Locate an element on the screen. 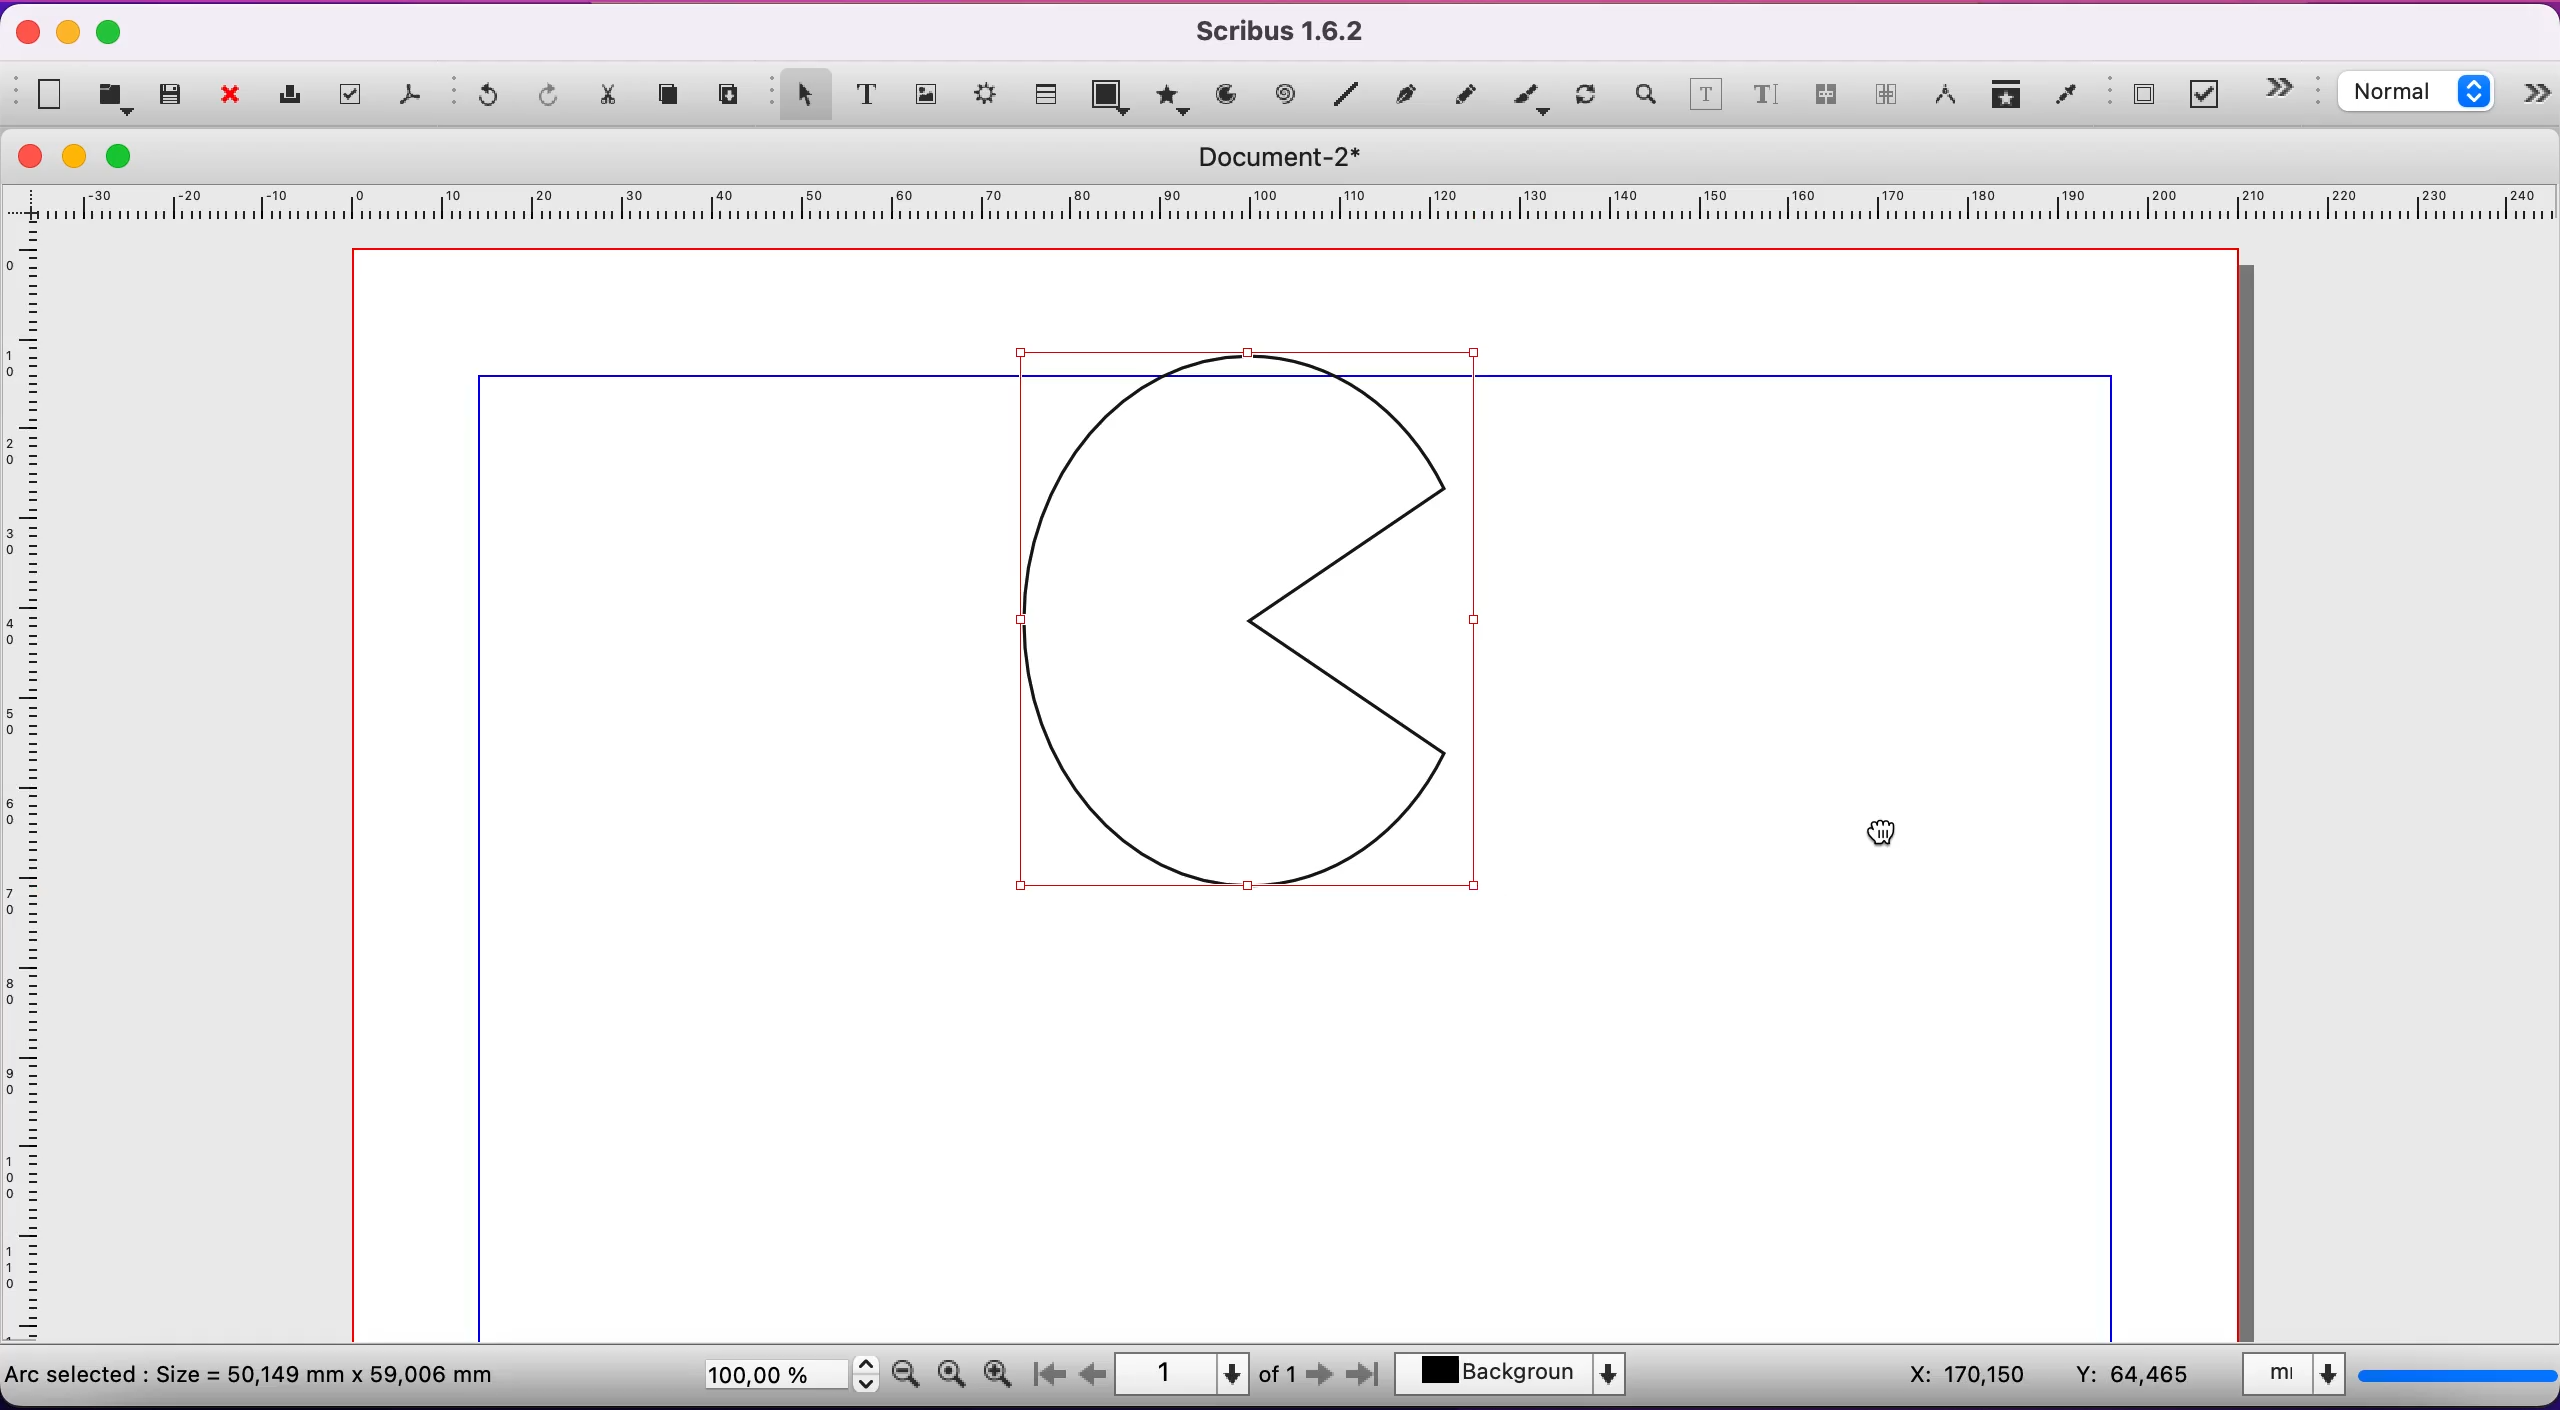 The image size is (2560, 1410). redo is located at coordinates (551, 97).